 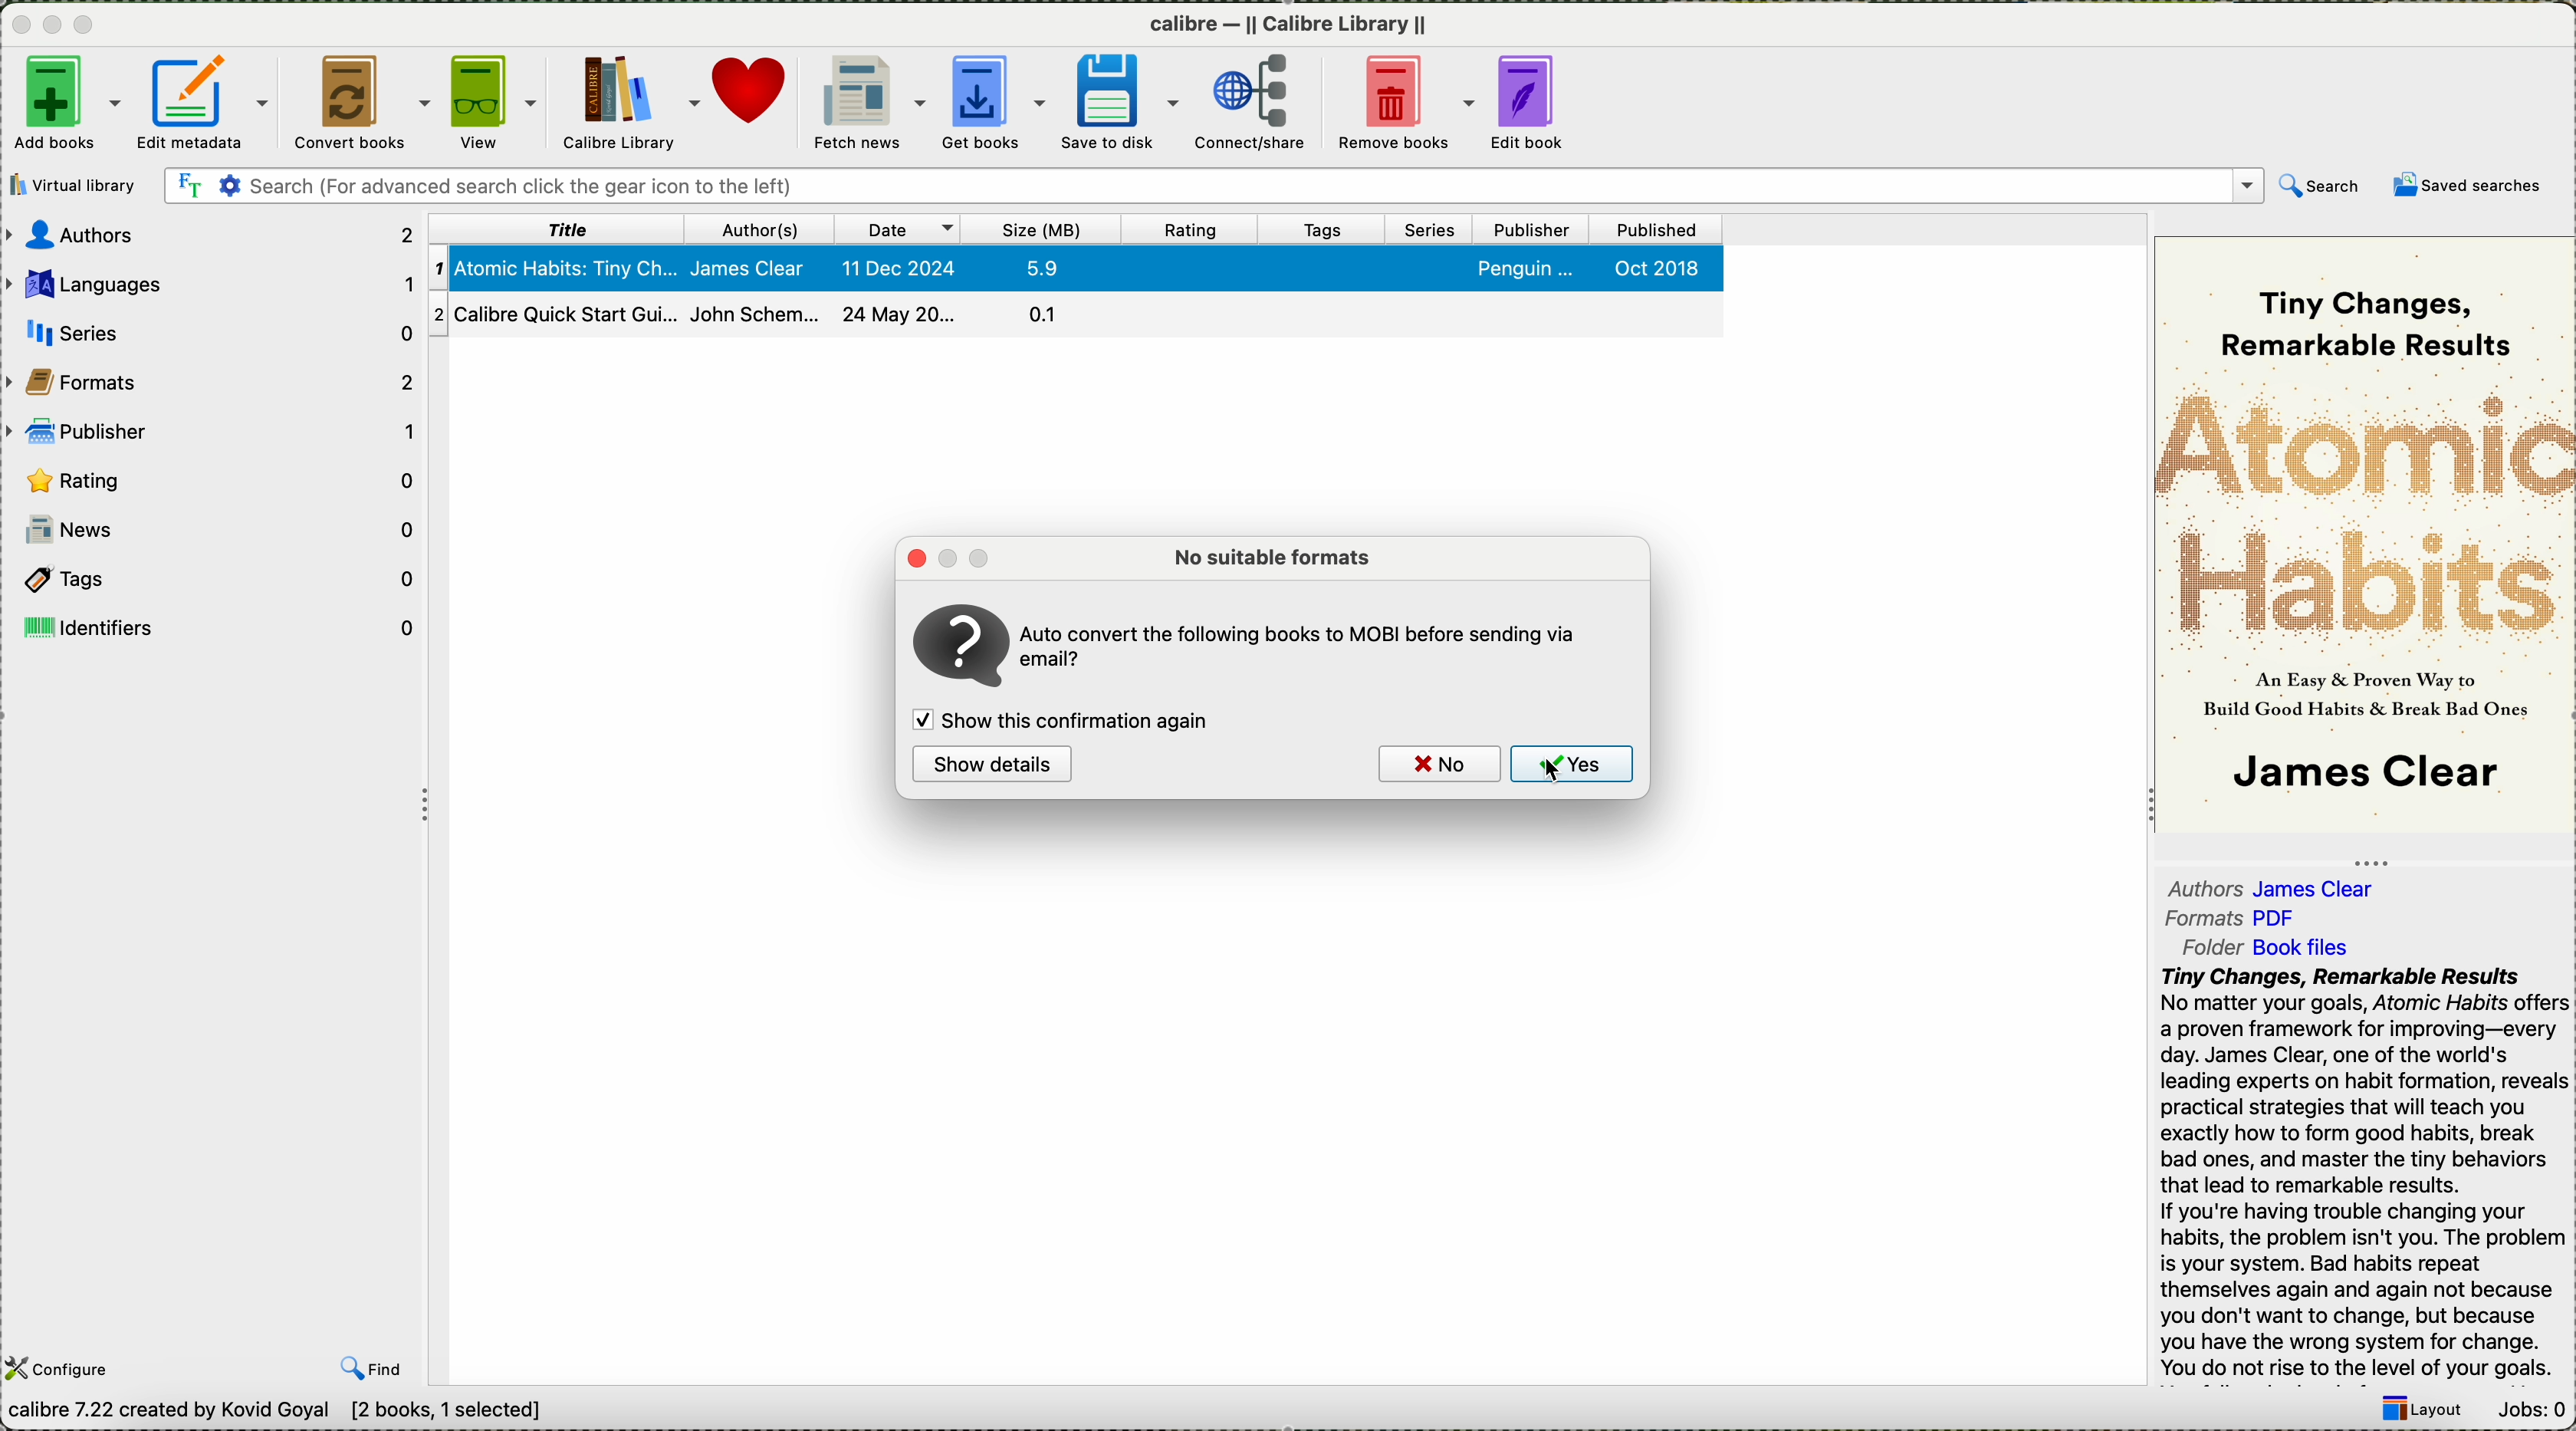 What do you see at coordinates (209, 332) in the screenshot?
I see `series` at bounding box center [209, 332].